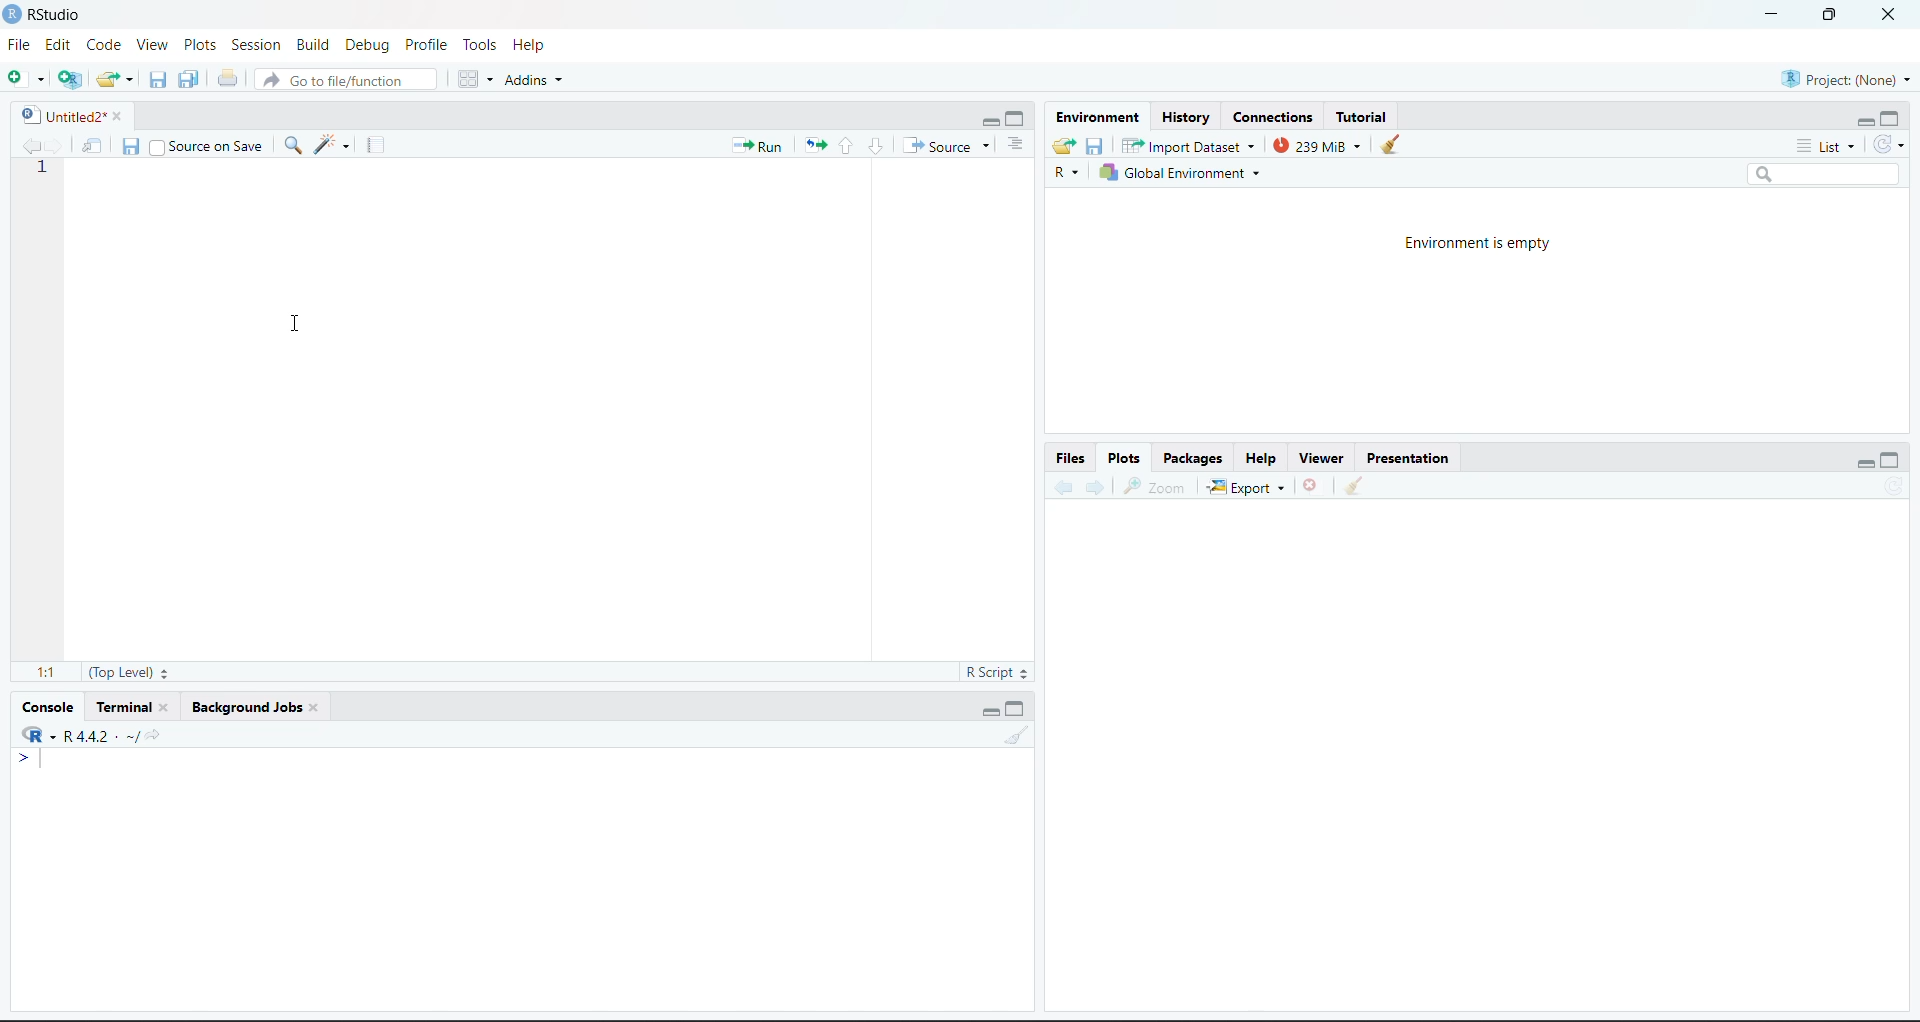  Describe the element at coordinates (189, 79) in the screenshot. I see `Save all open documents (Ctrl + Alt + S)` at that location.